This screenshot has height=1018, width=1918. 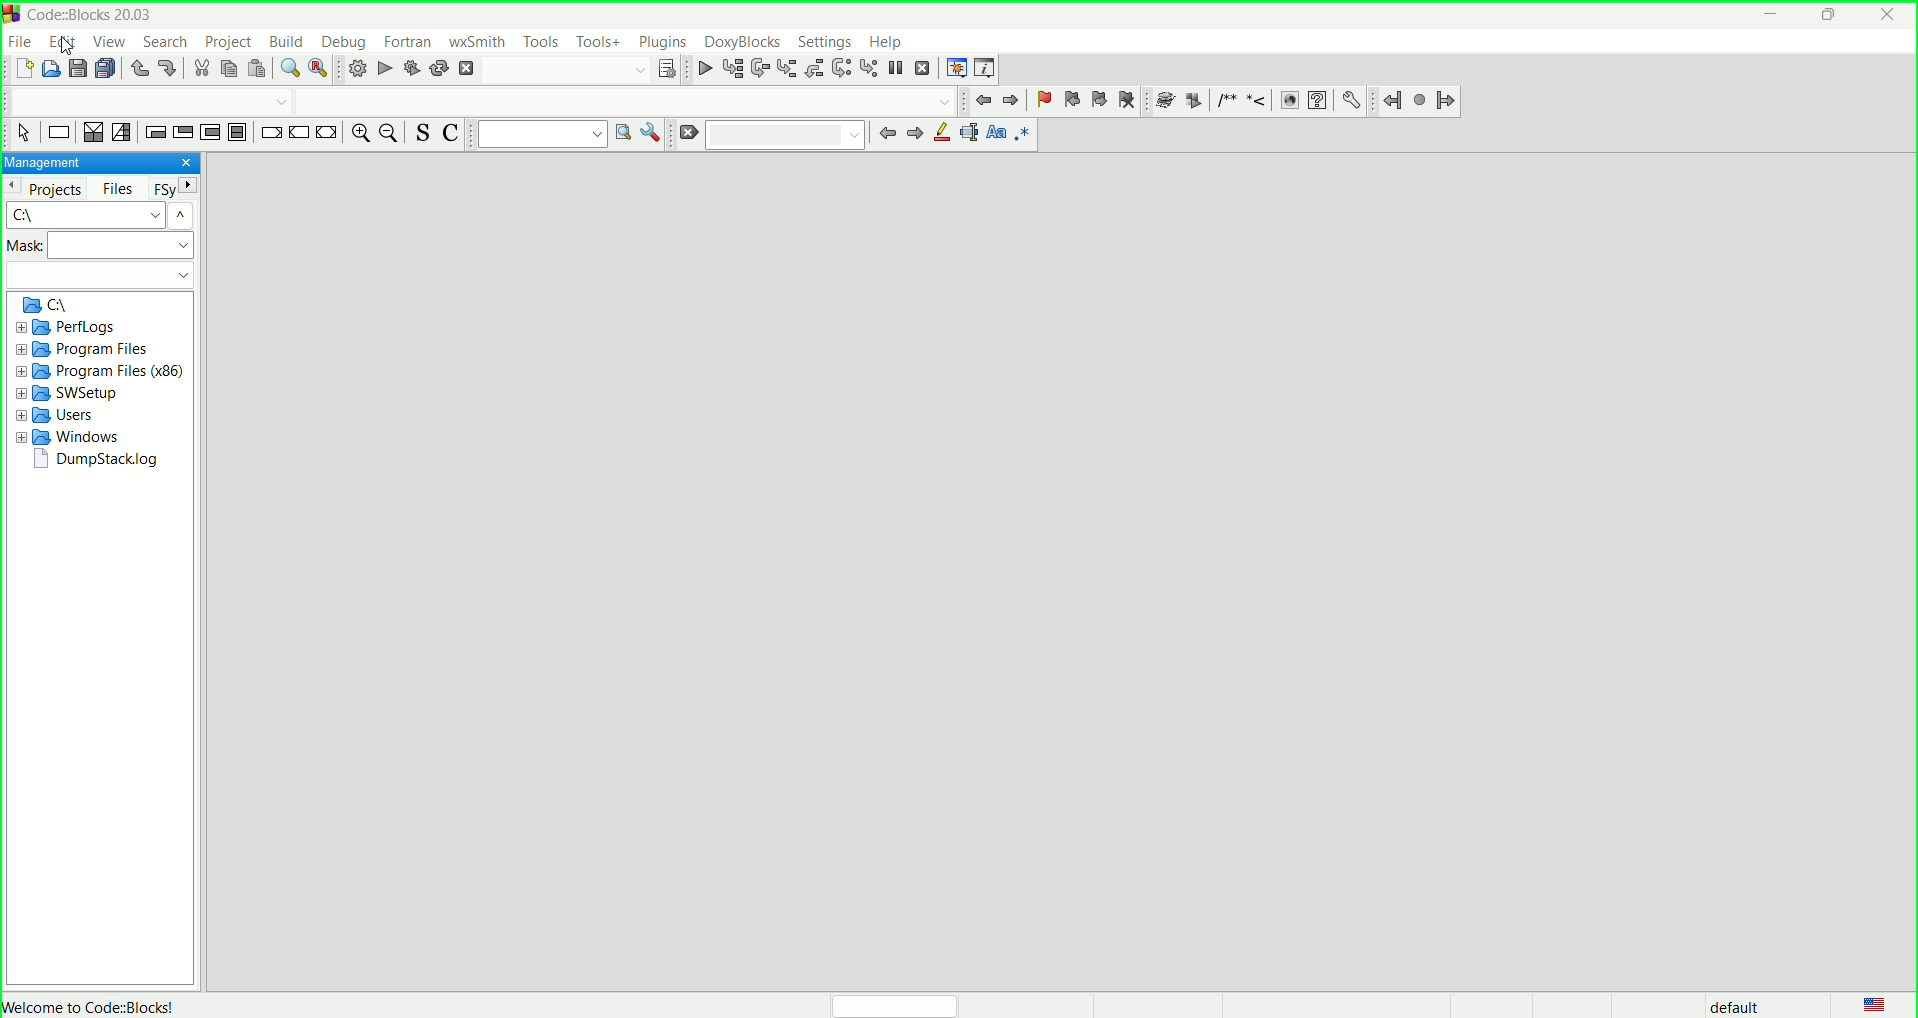 I want to click on match case, so click(x=998, y=132).